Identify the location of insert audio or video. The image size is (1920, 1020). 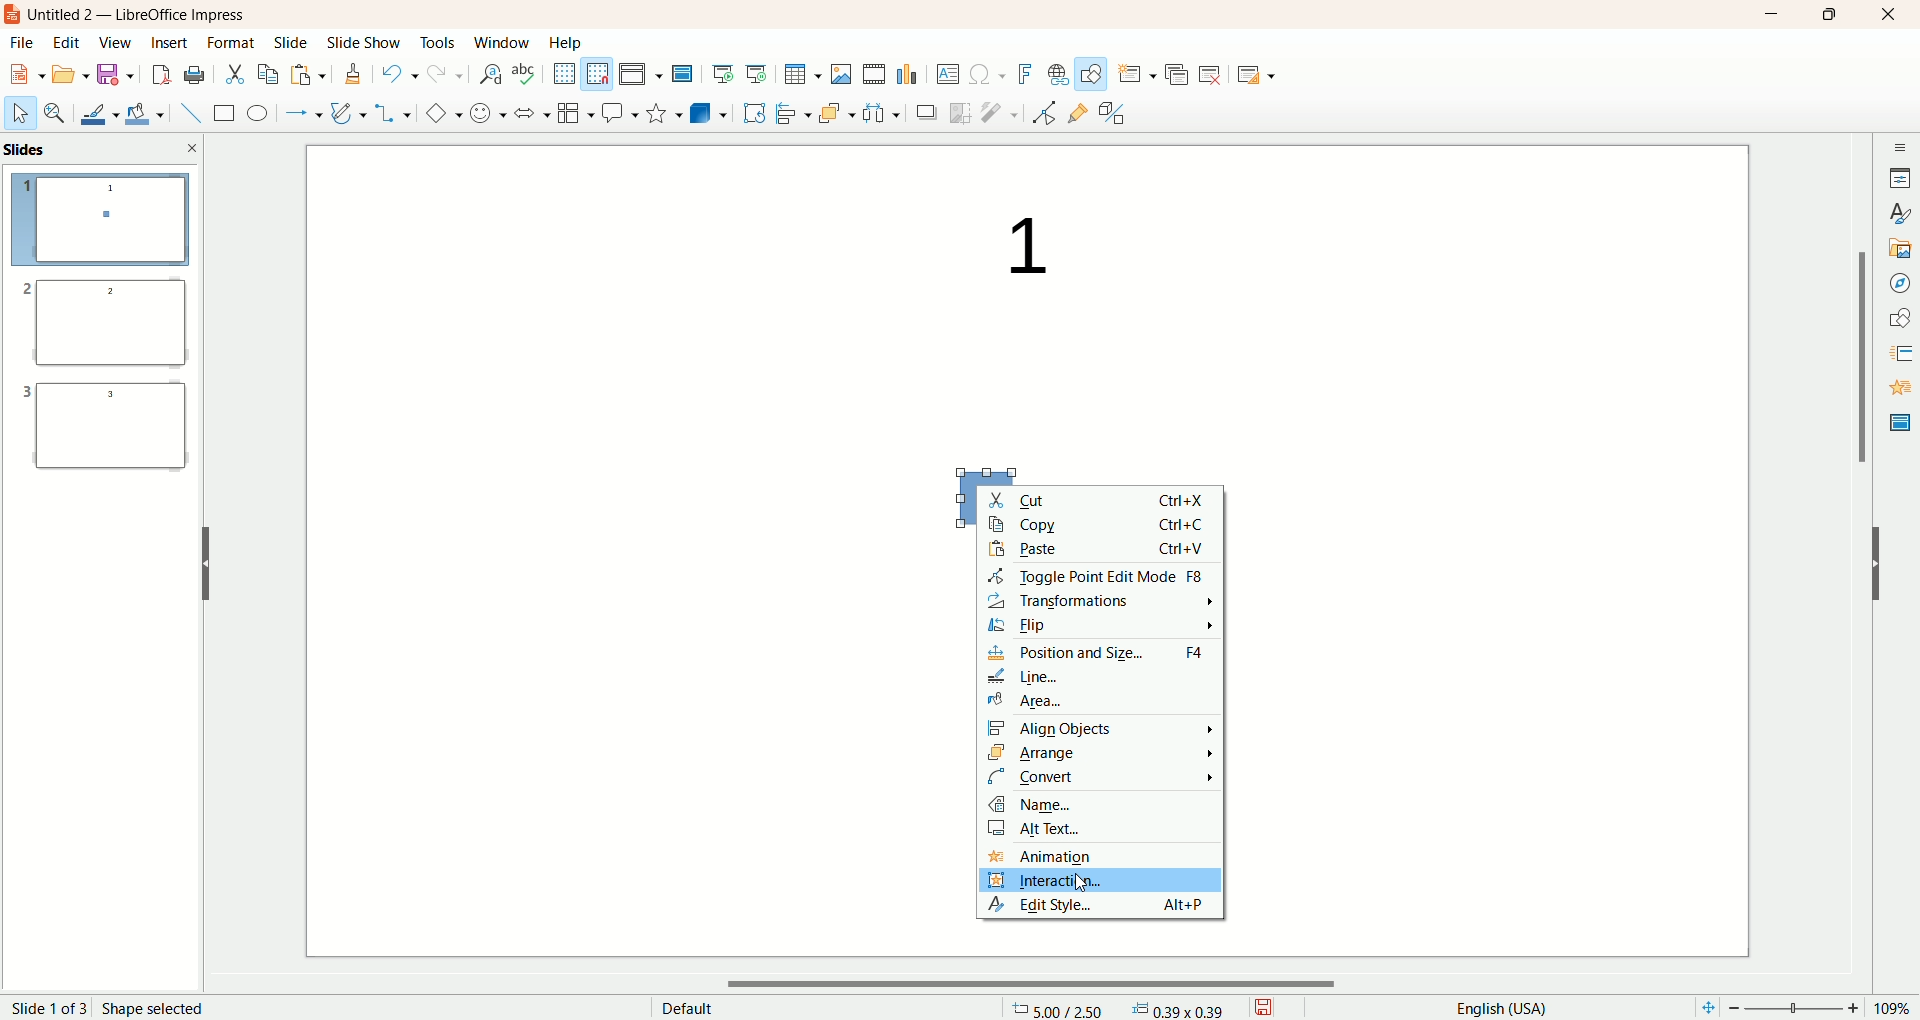
(874, 74).